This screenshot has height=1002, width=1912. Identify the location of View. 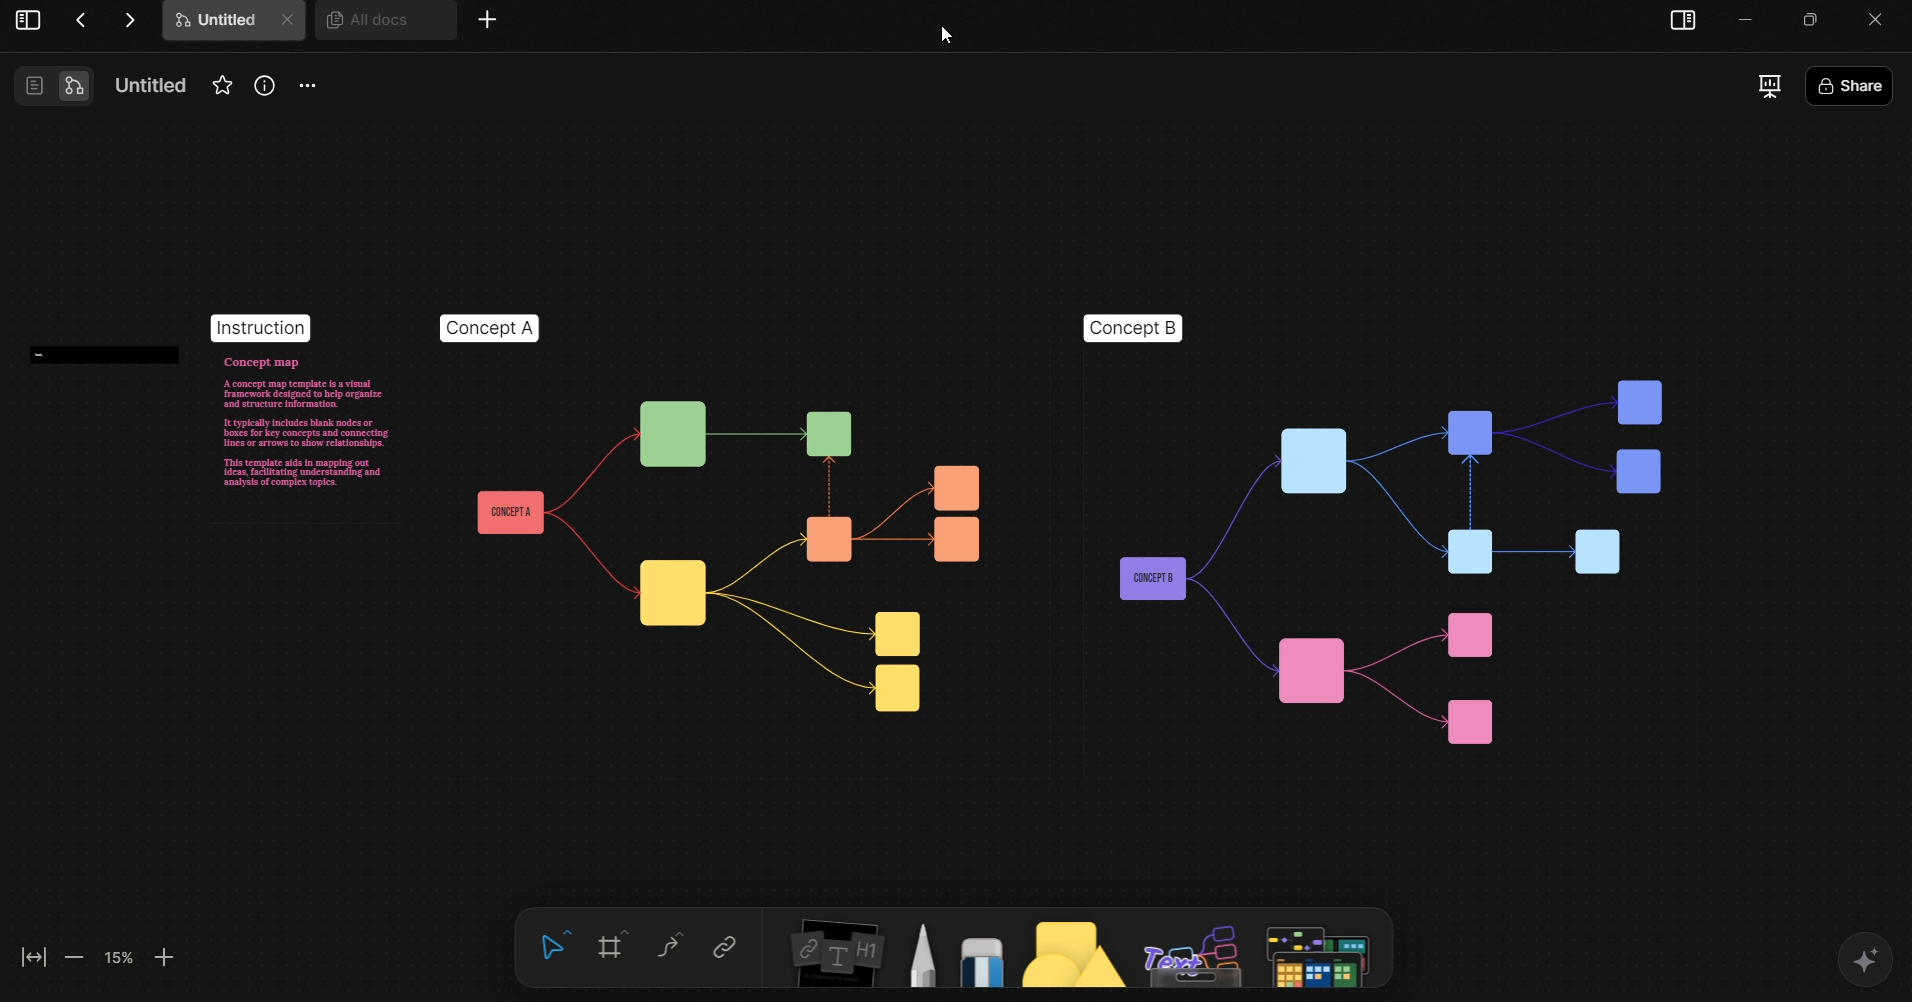
(26, 23).